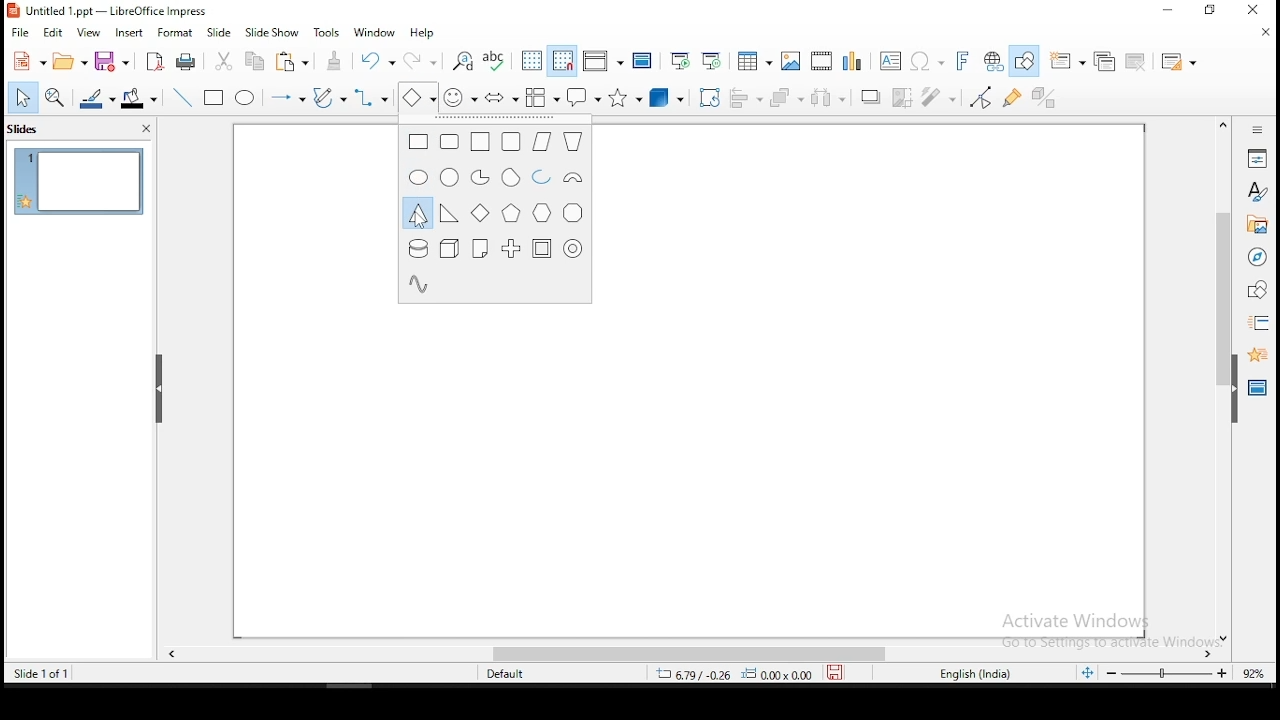  Describe the element at coordinates (415, 98) in the screenshot. I see `basic shapes` at that location.